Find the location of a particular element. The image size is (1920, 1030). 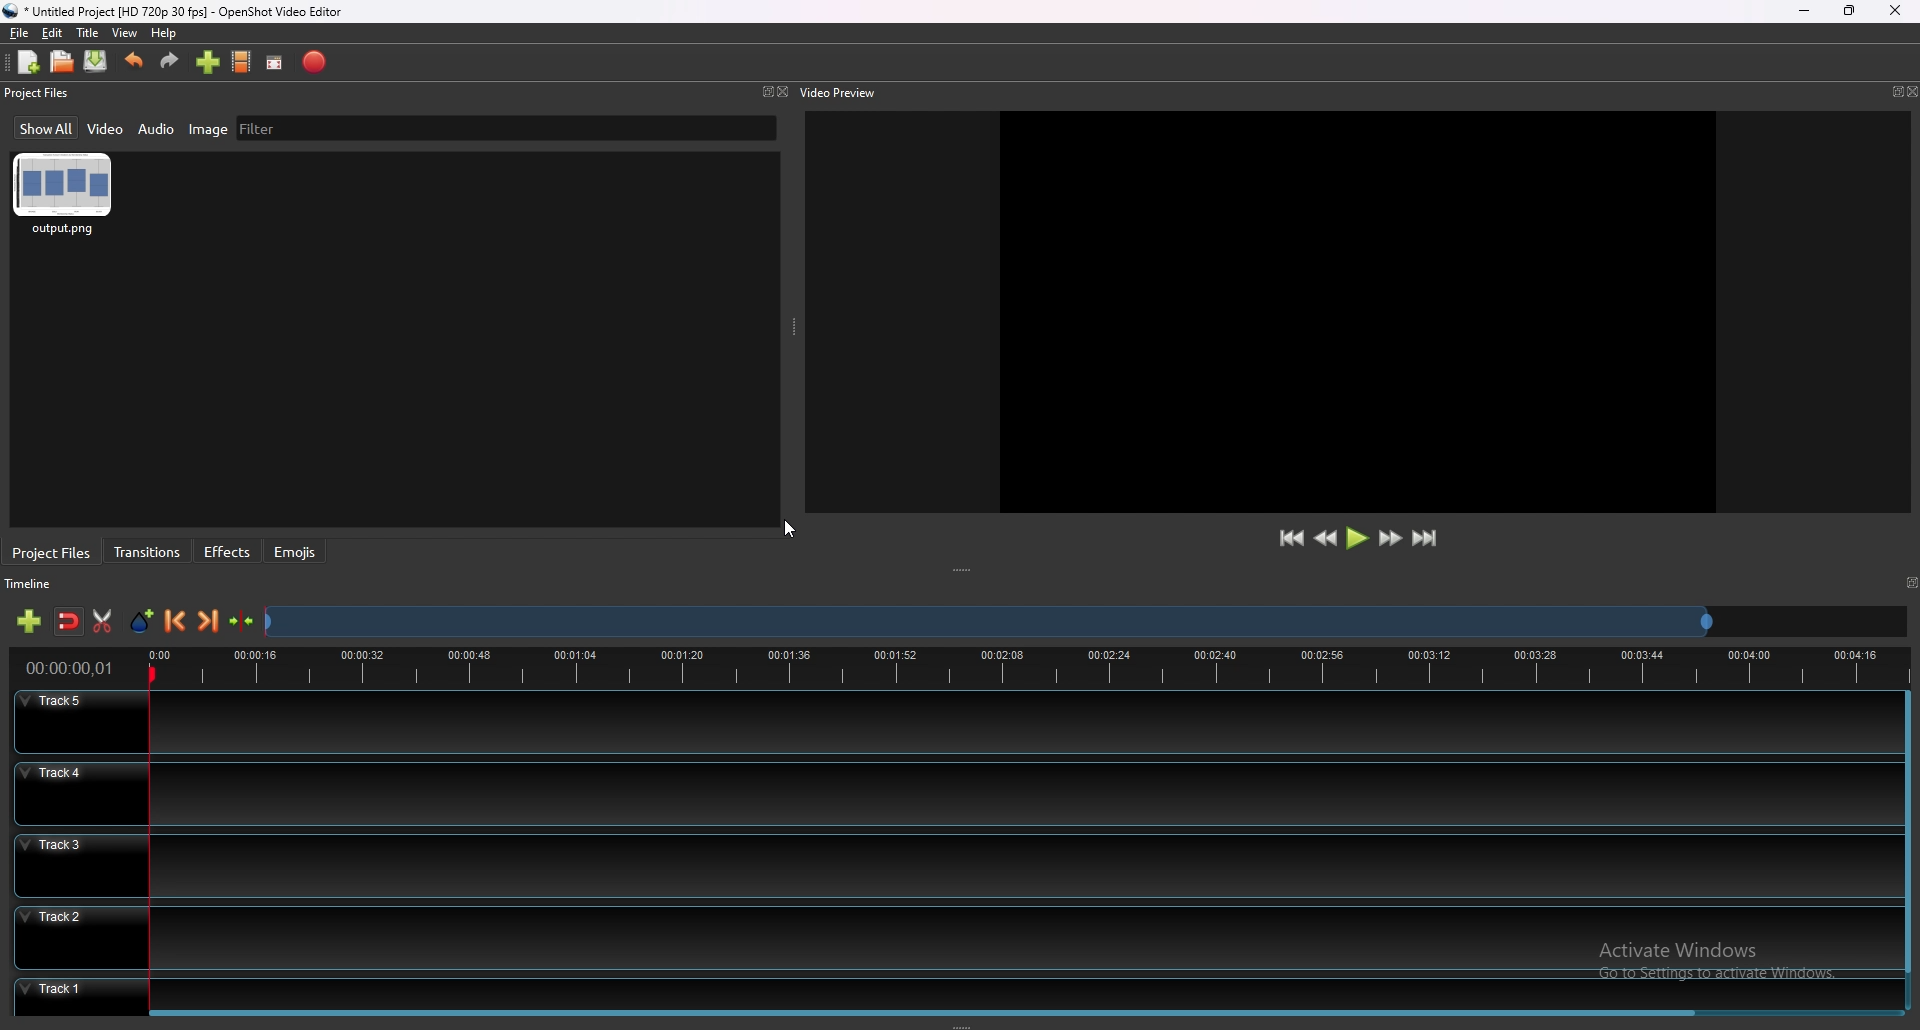

help is located at coordinates (163, 34).